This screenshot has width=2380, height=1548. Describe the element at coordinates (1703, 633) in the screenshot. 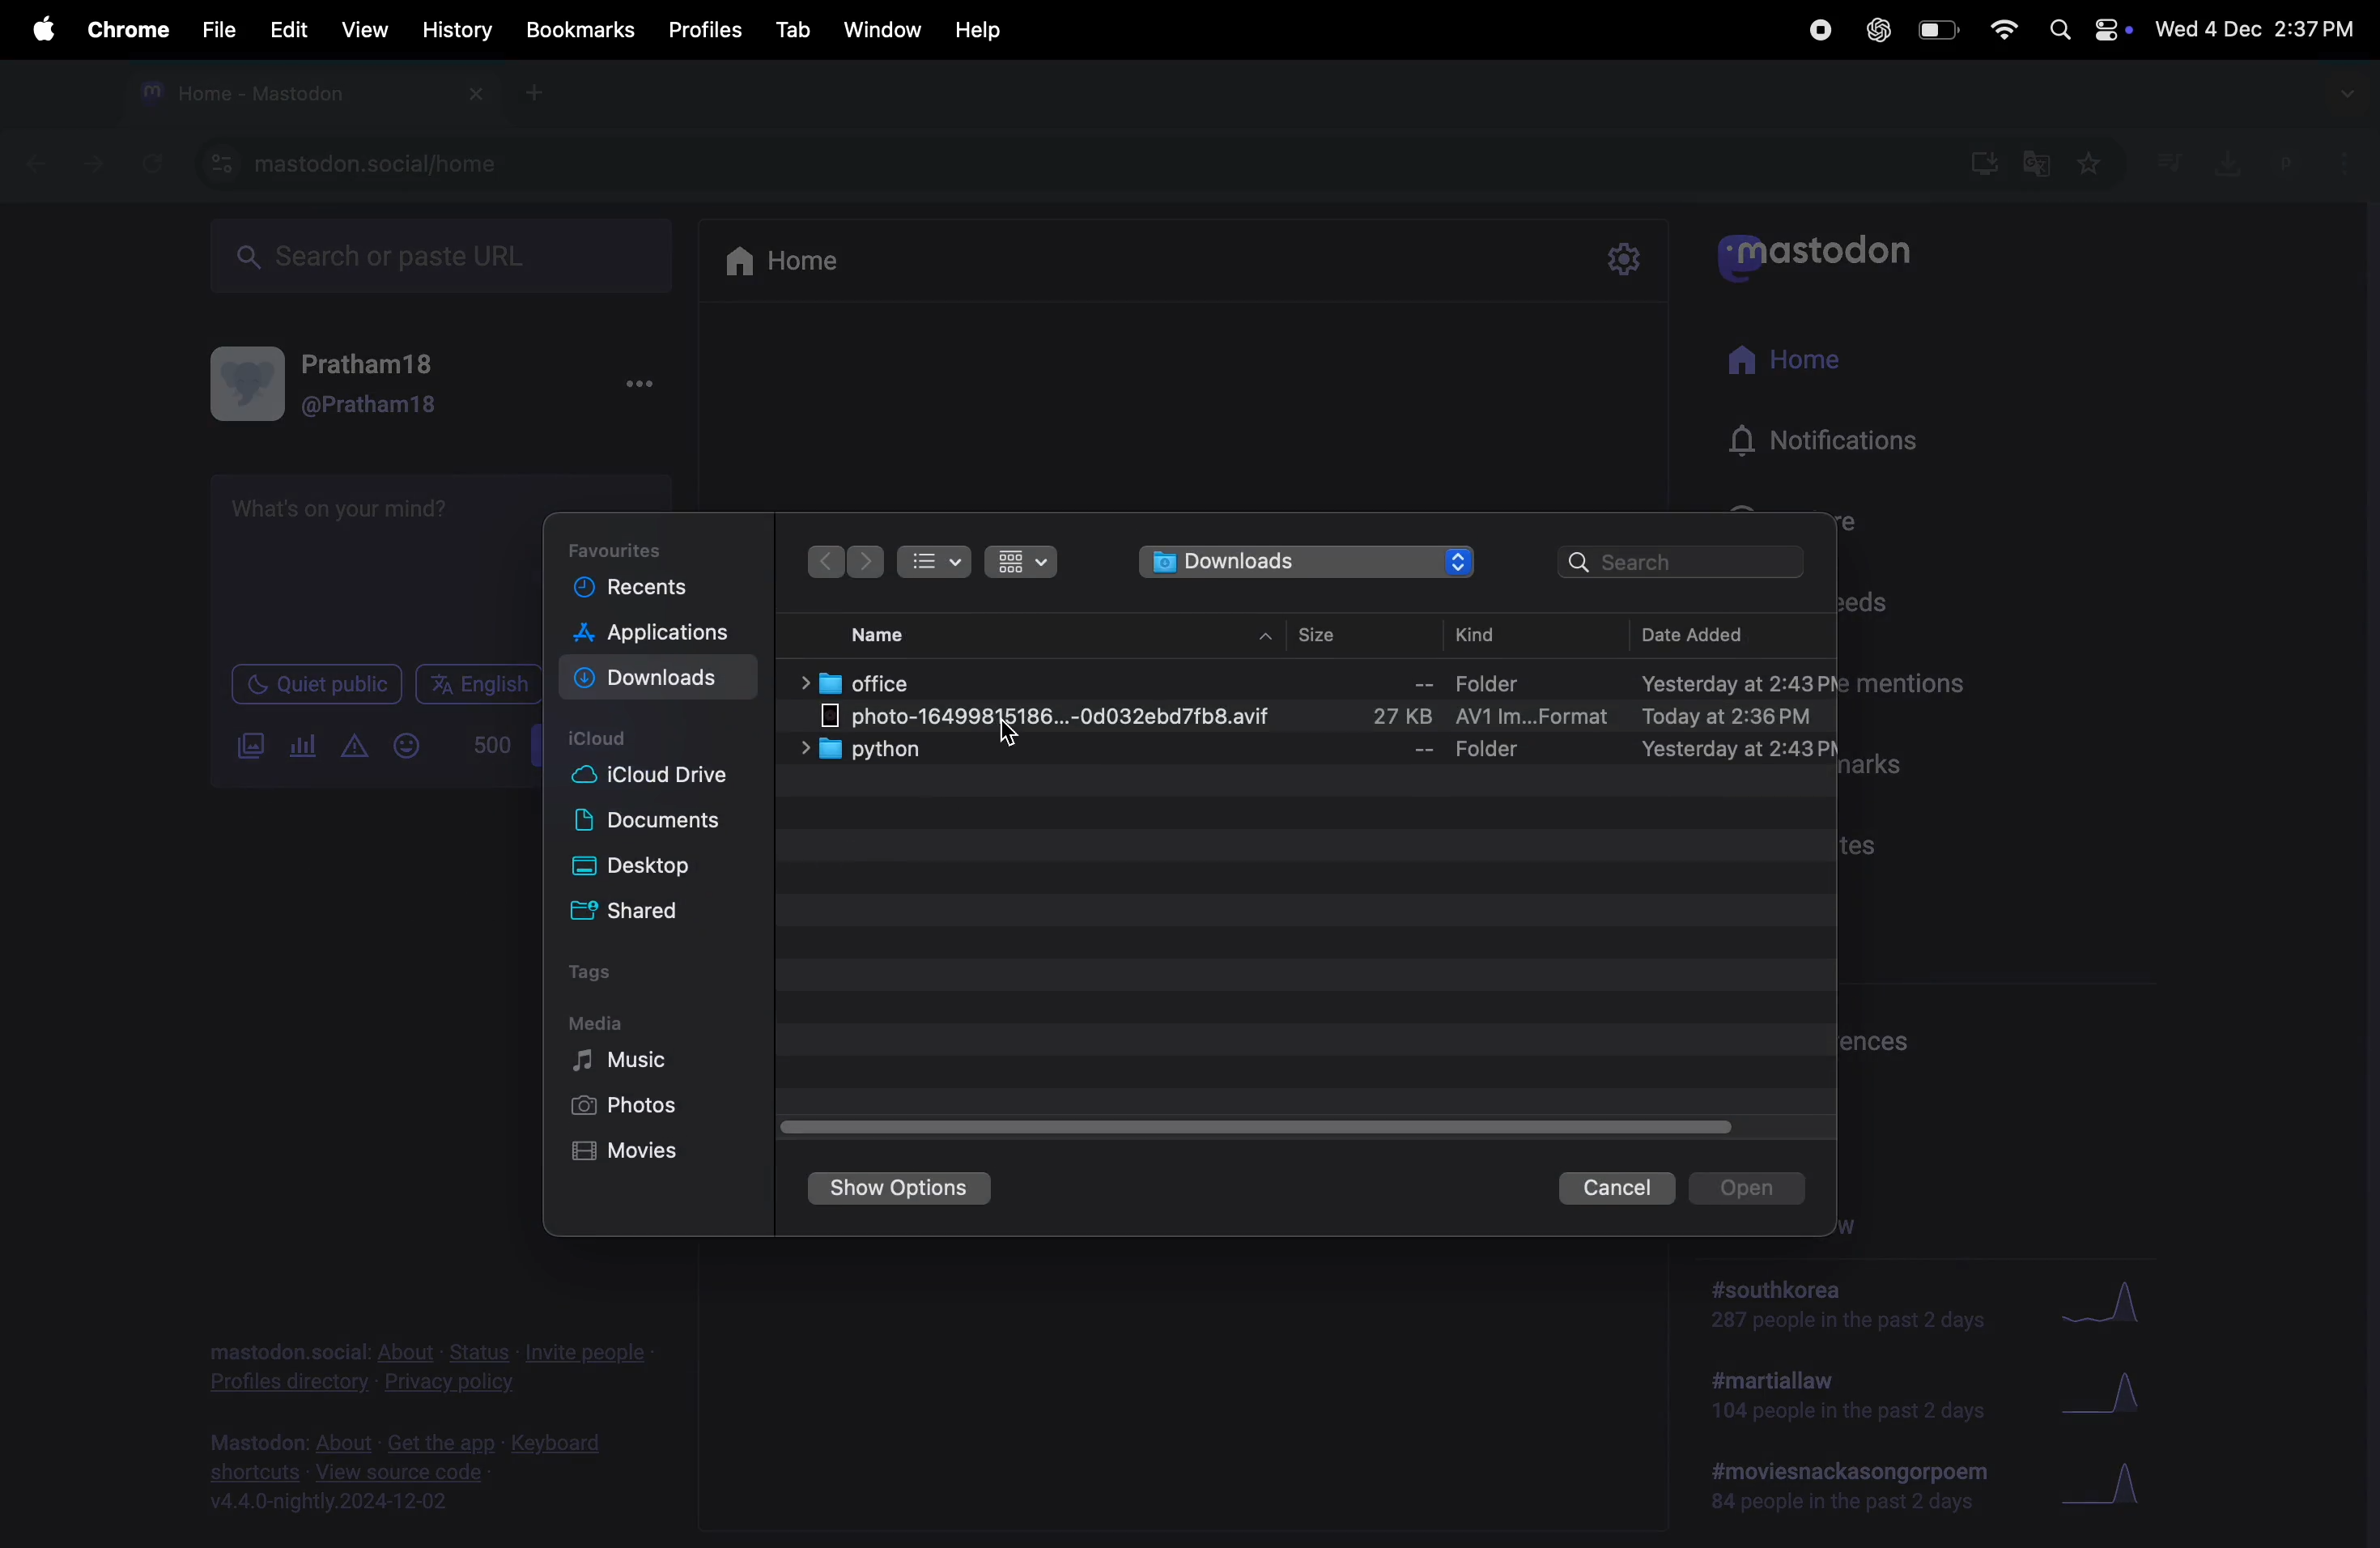

I see `date modified` at that location.